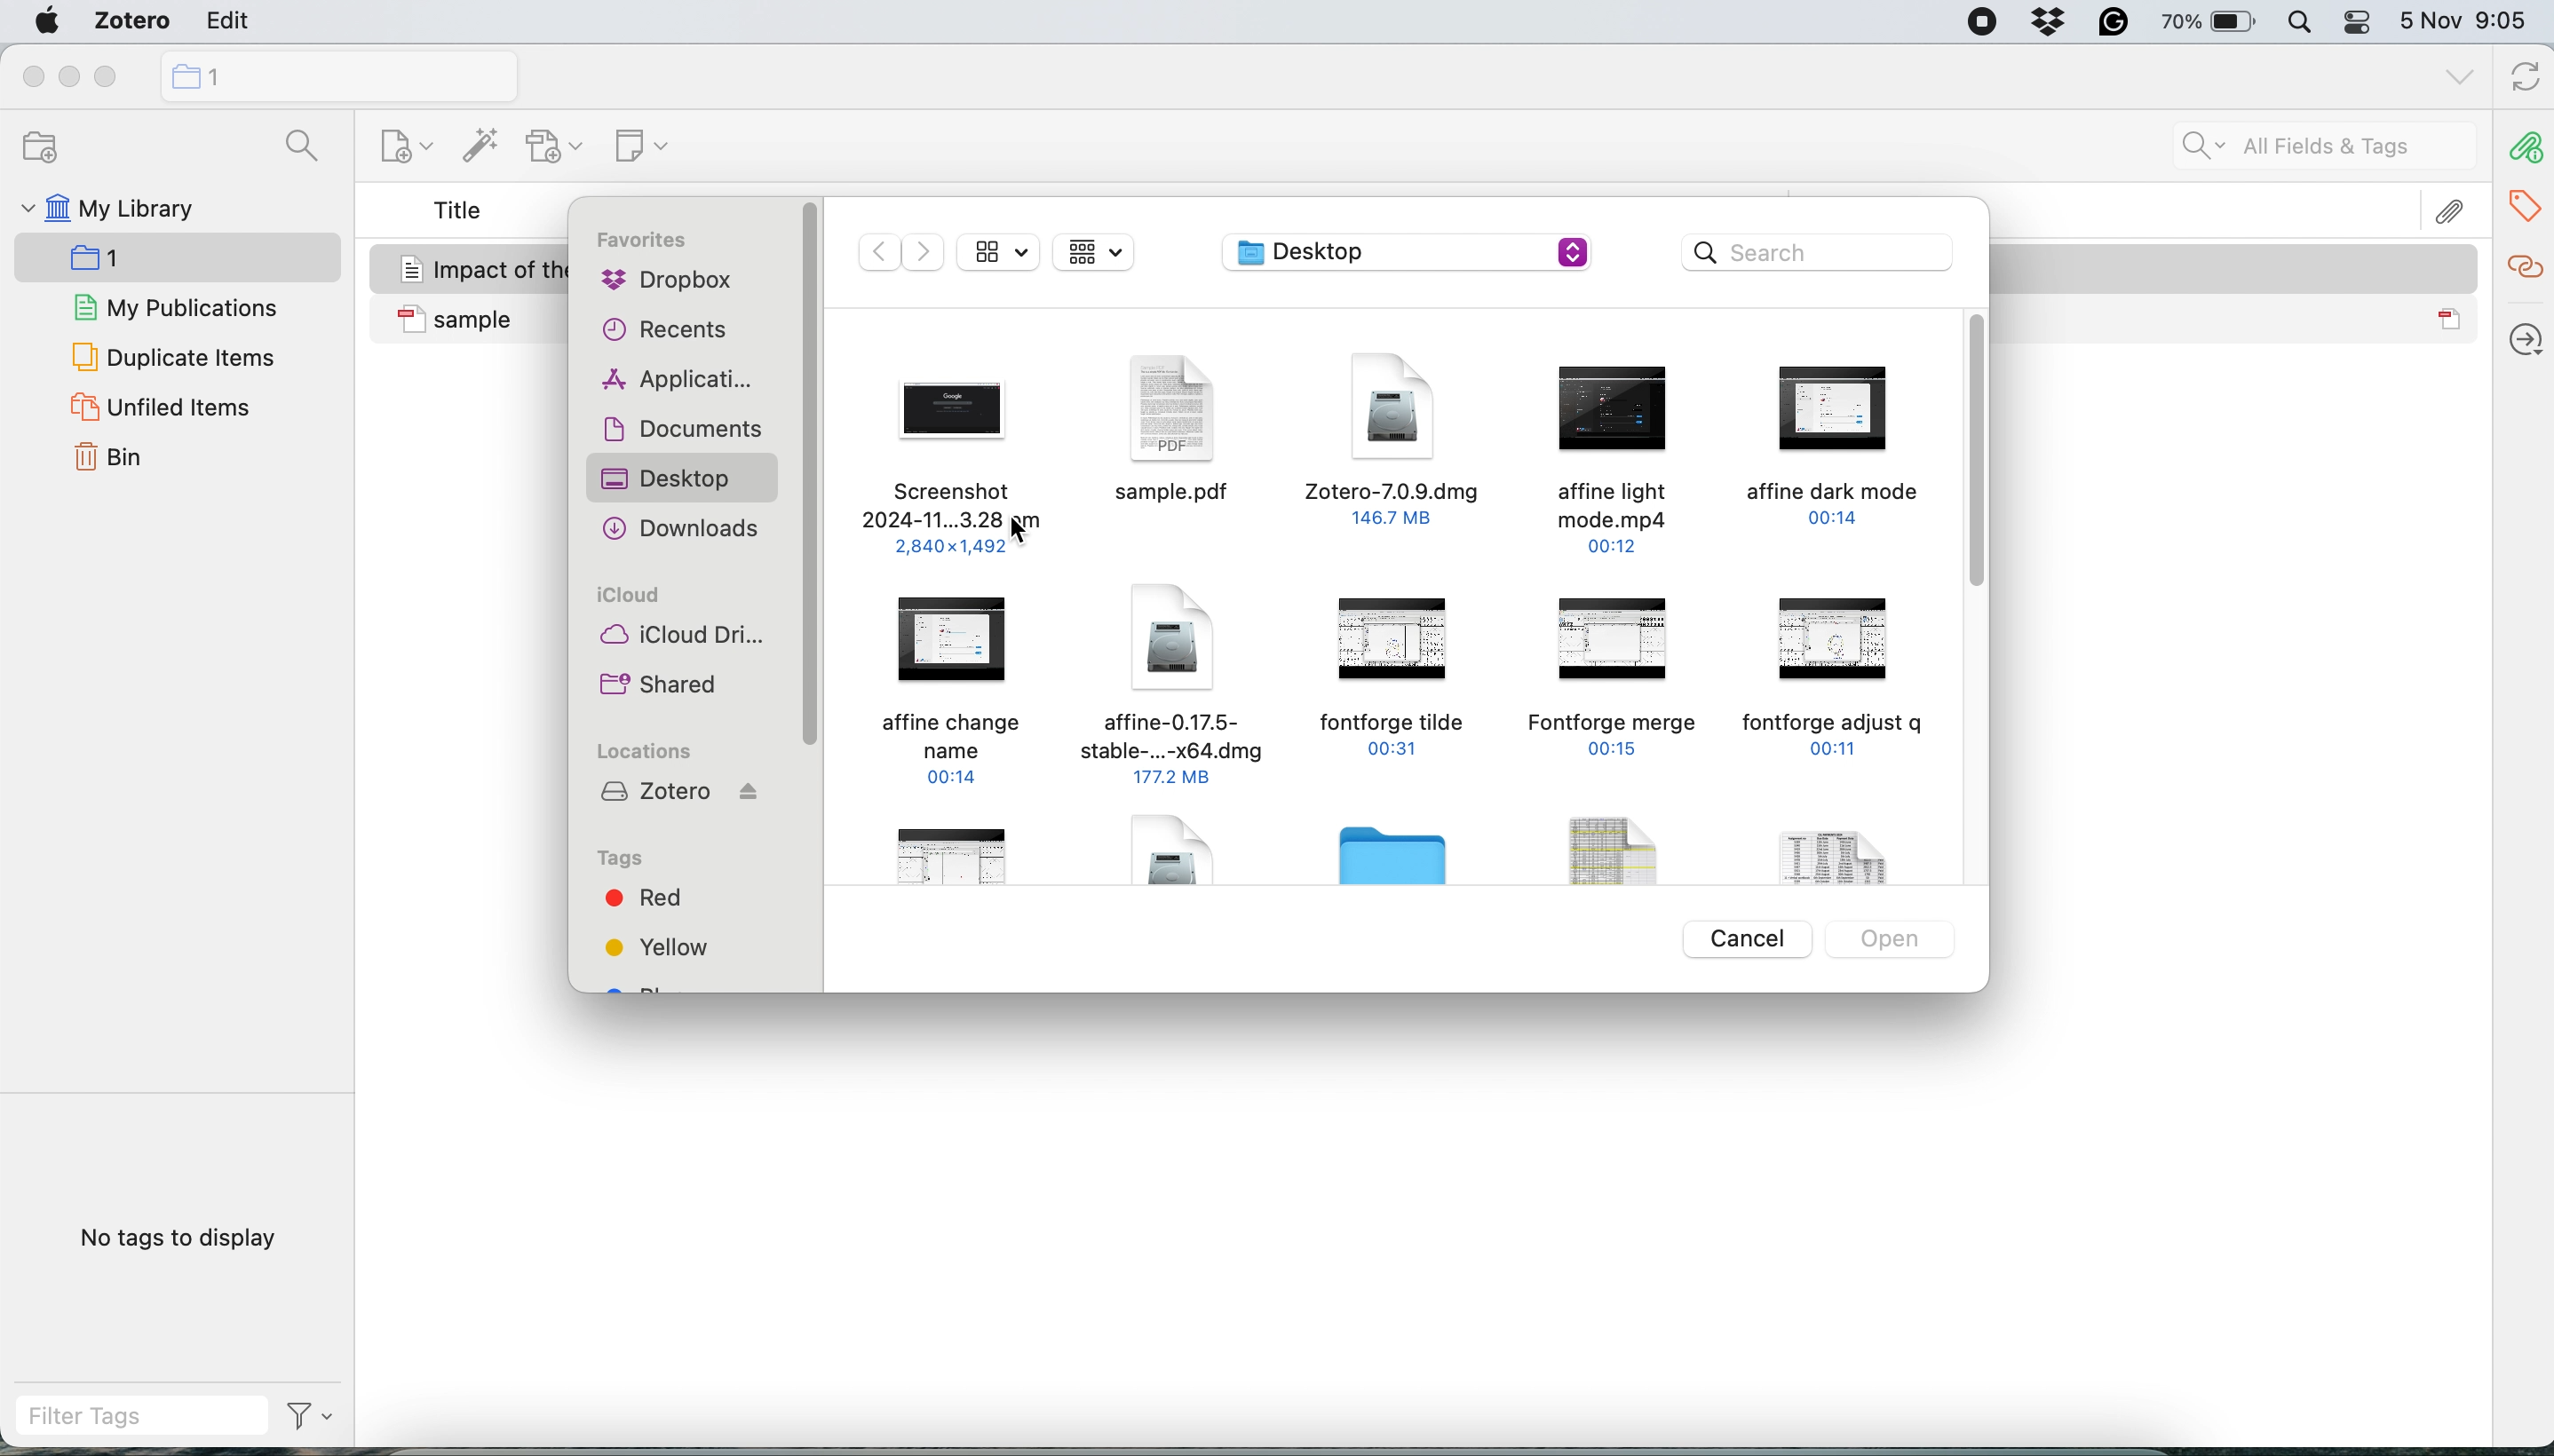  Describe the element at coordinates (392, 151) in the screenshot. I see `new collection` at that location.